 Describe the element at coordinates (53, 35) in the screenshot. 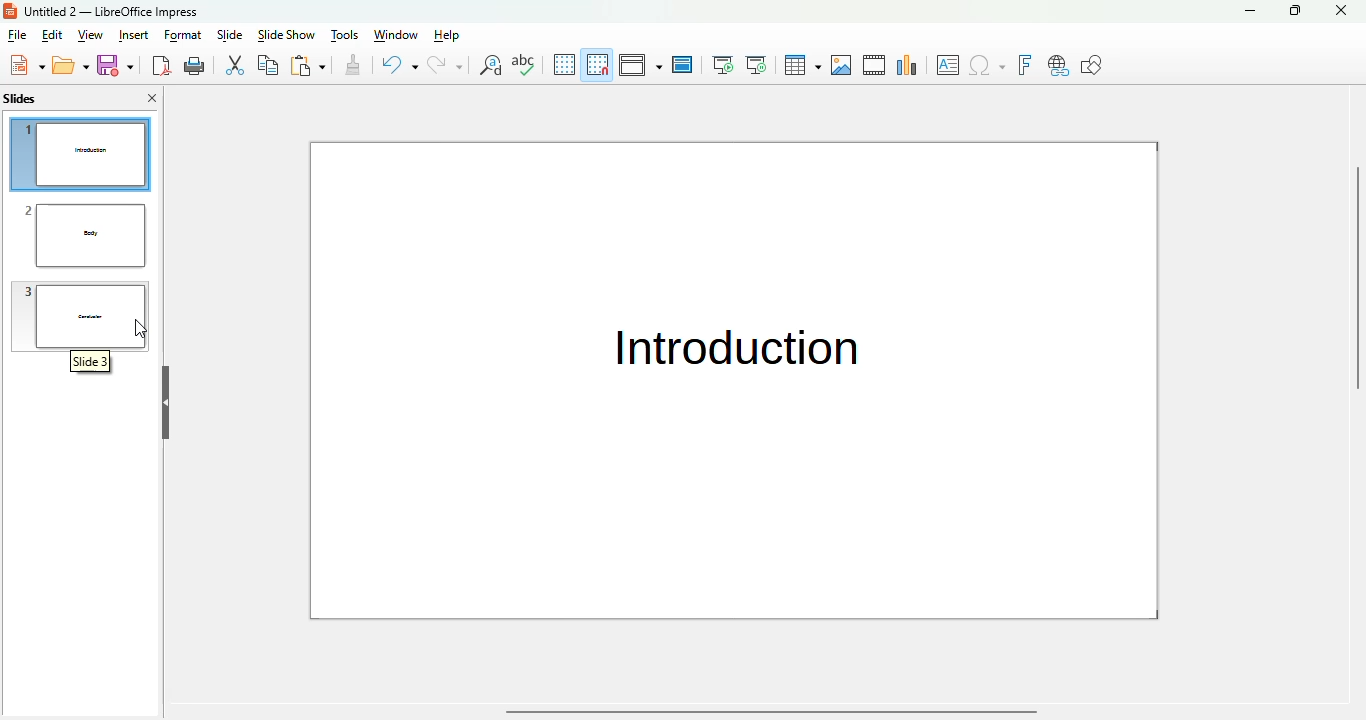

I see `edit` at that location.